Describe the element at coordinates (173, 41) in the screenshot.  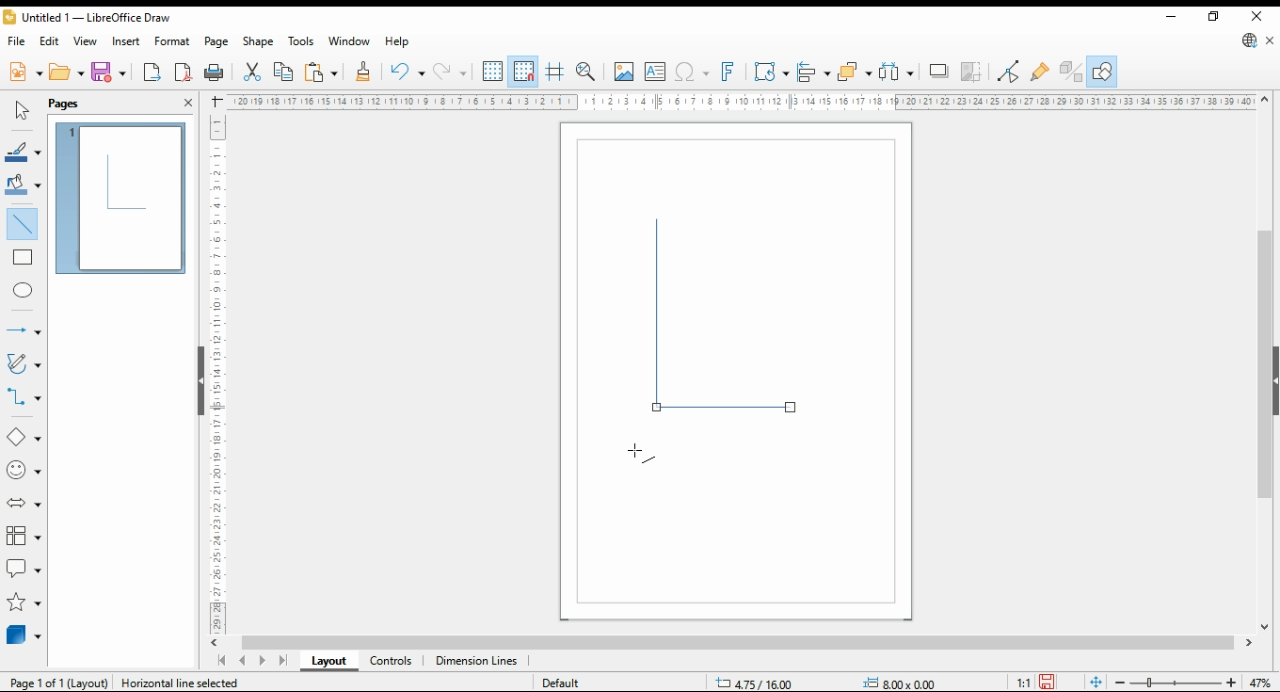
I see `format` at that location.